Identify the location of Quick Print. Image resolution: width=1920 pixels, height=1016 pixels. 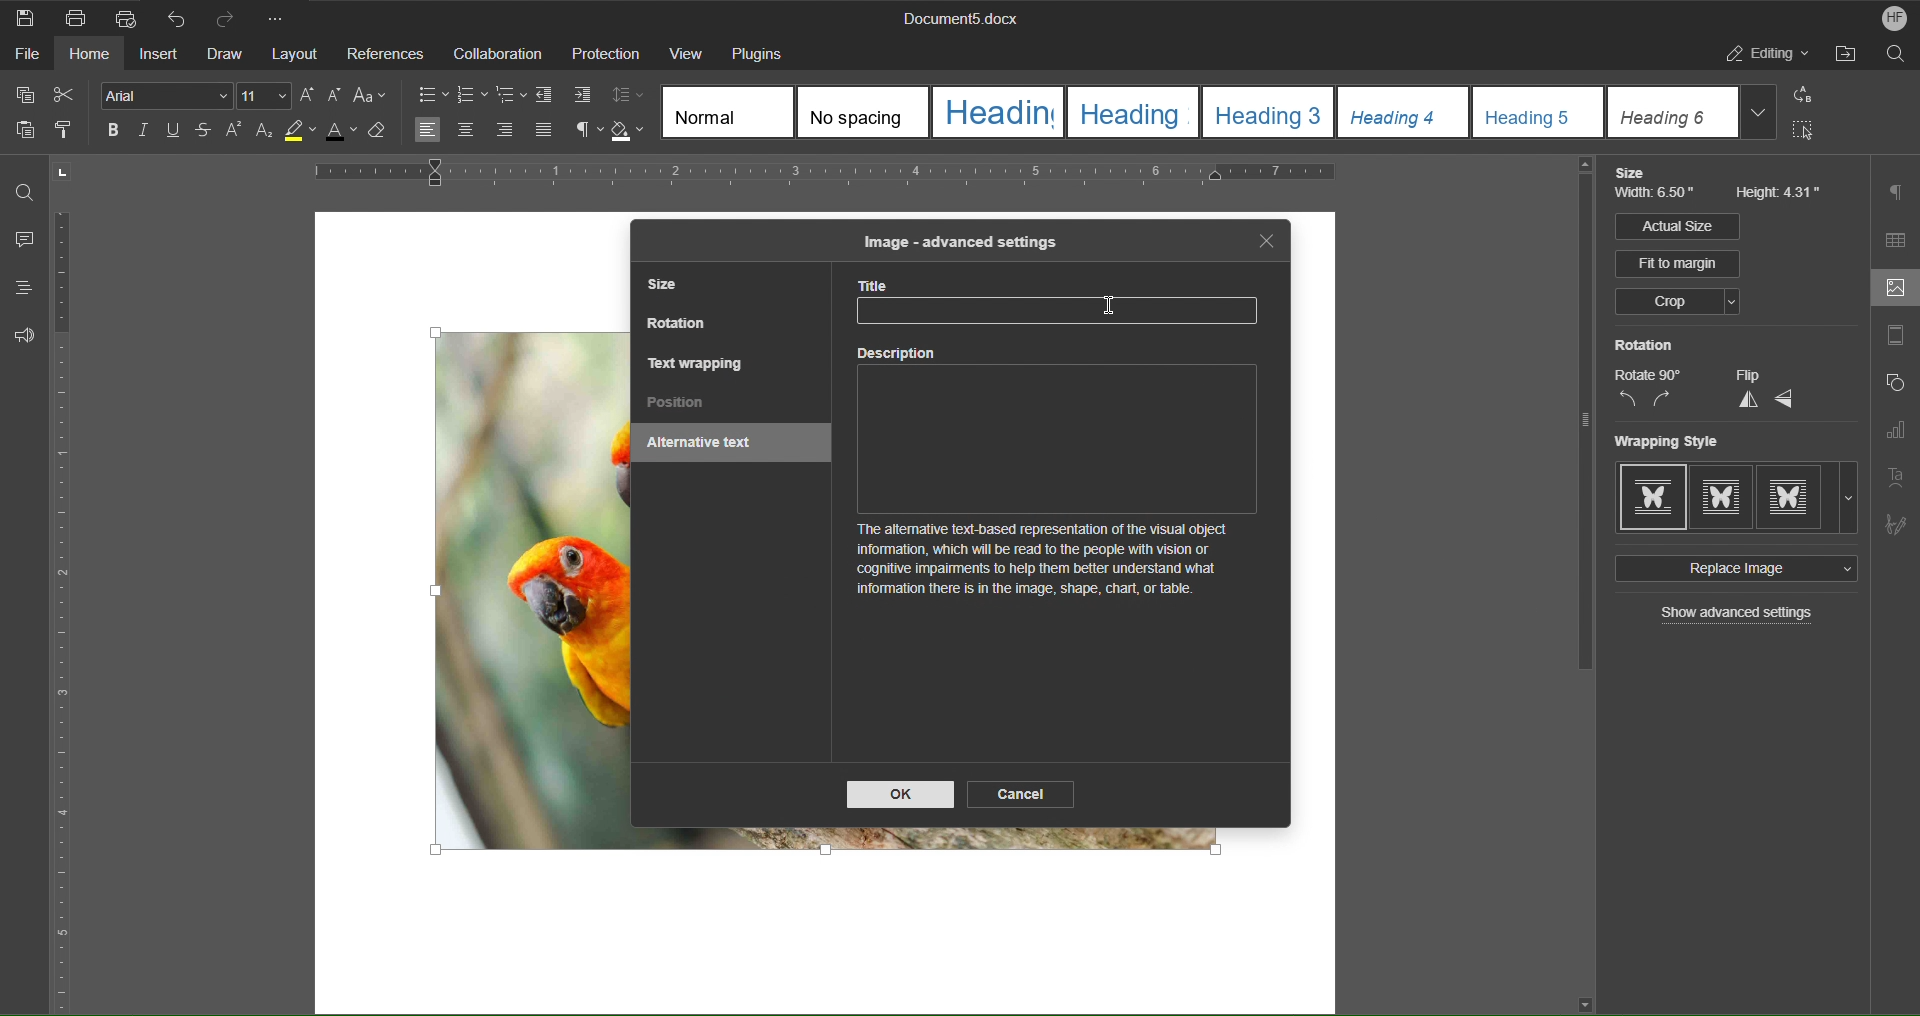
(125, 16).